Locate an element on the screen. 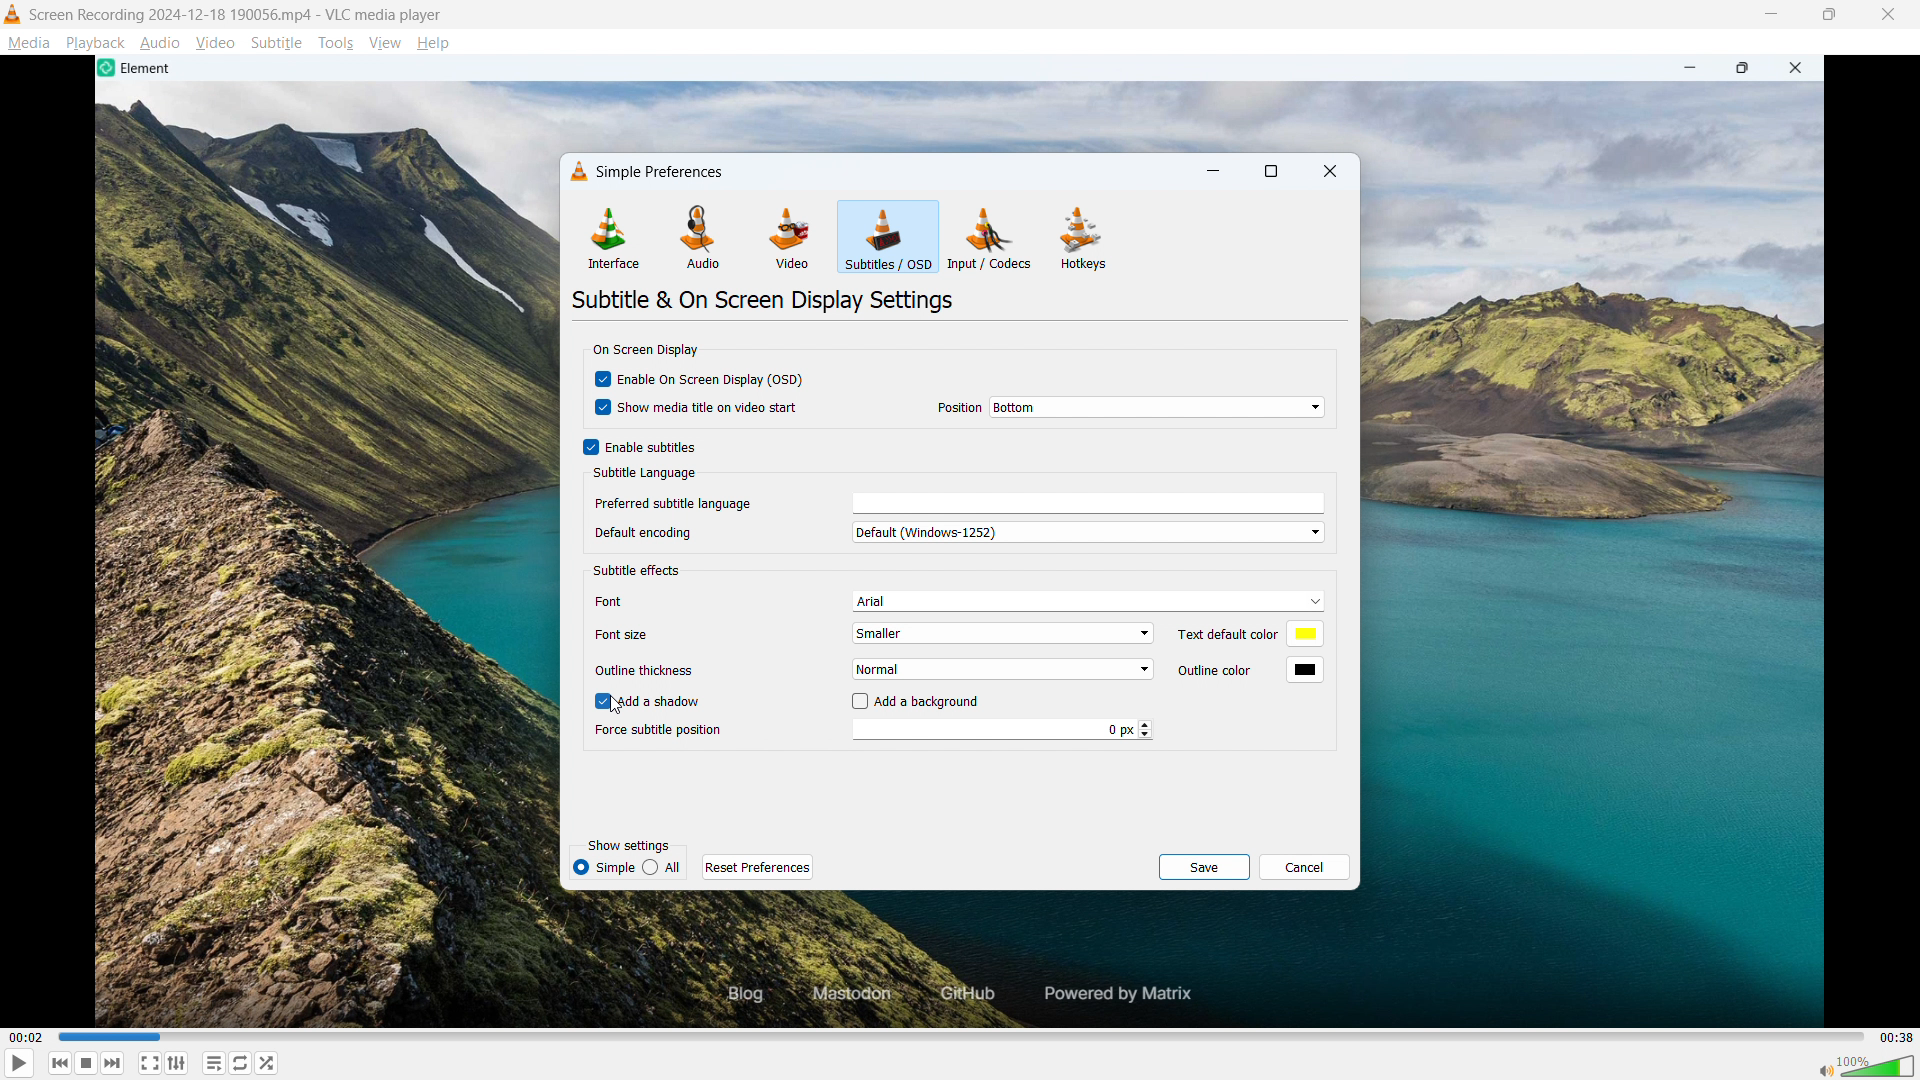  Subtitle and on screen display settings  is located at coordinates (764, 299).